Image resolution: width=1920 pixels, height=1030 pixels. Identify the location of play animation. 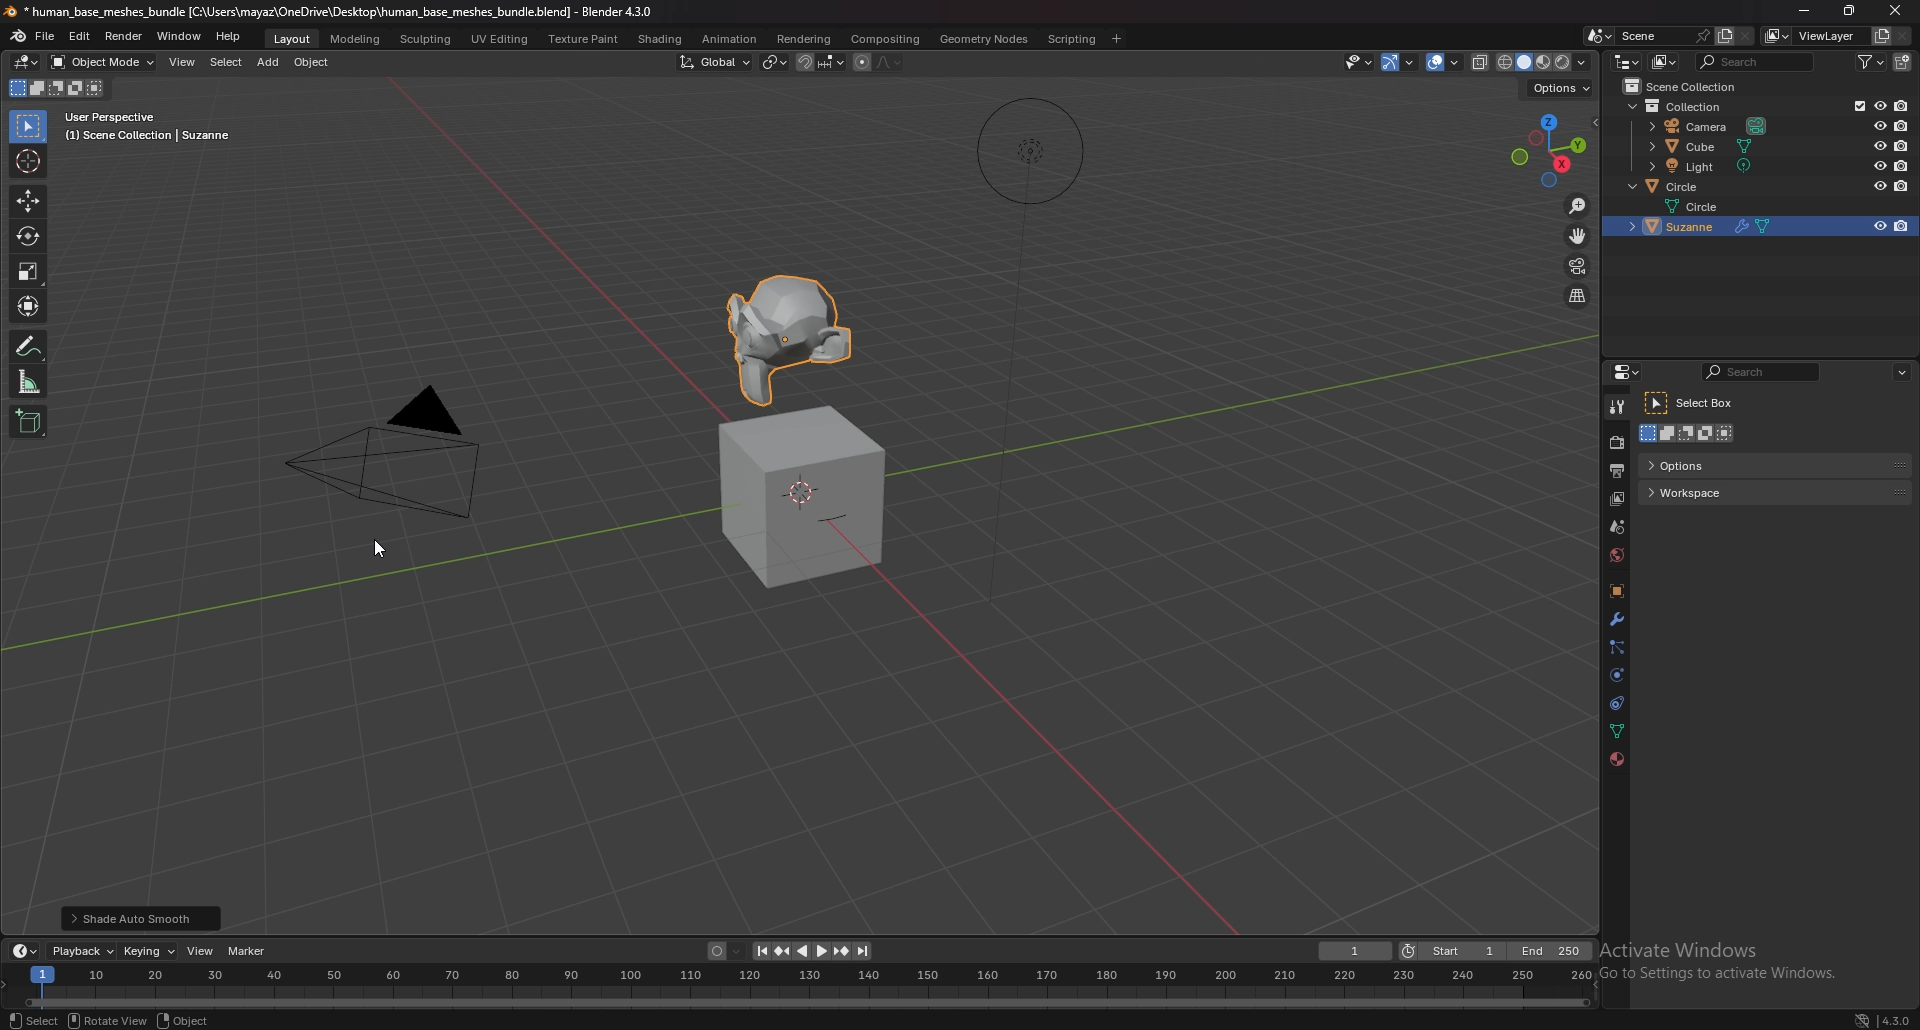
(812, 951).